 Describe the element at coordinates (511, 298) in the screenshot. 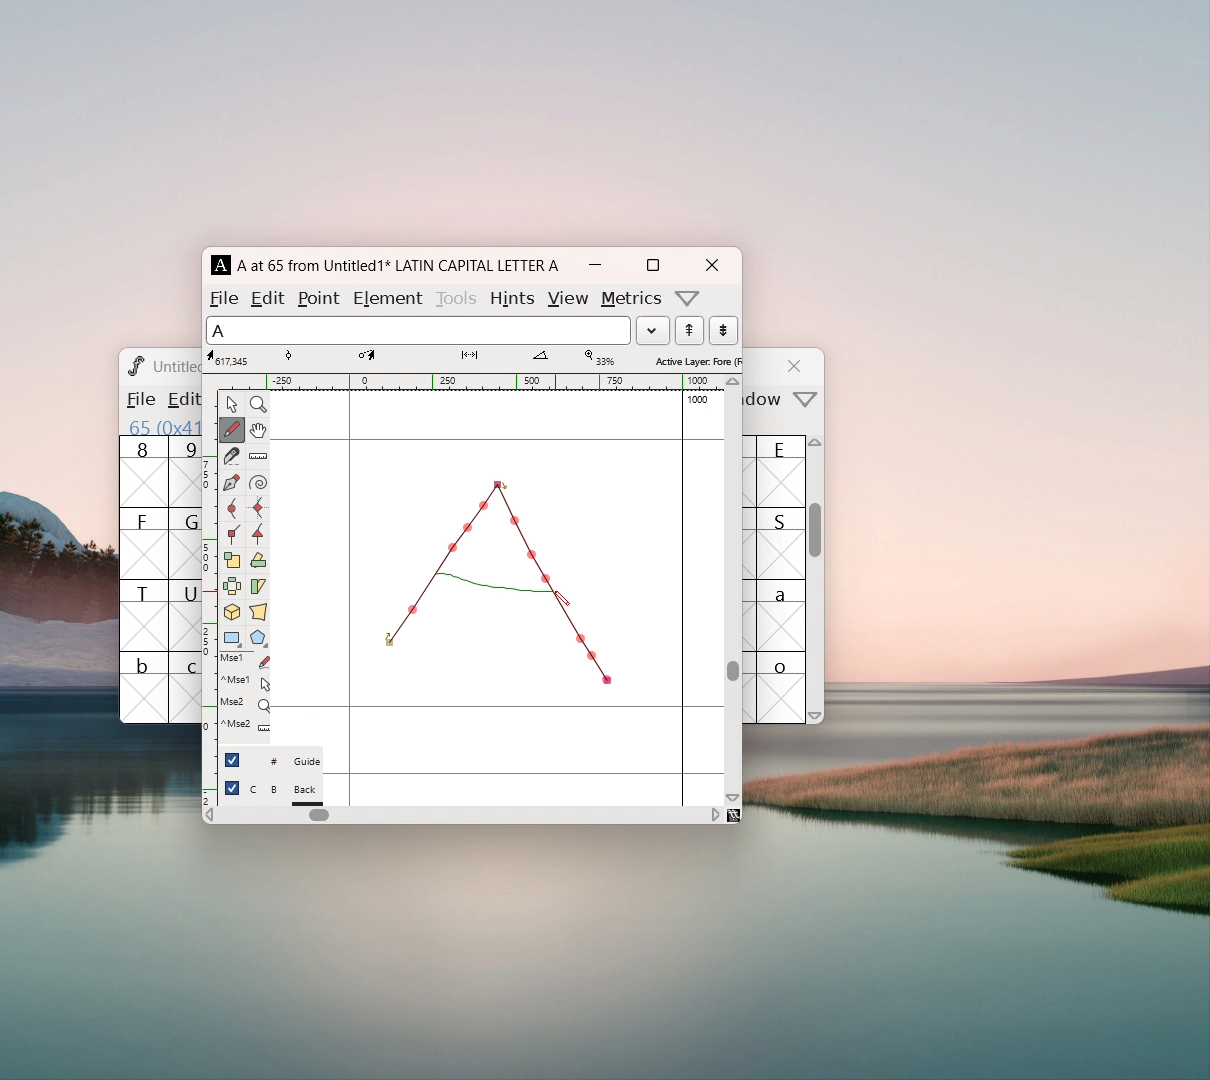

I see `hints` at that location.